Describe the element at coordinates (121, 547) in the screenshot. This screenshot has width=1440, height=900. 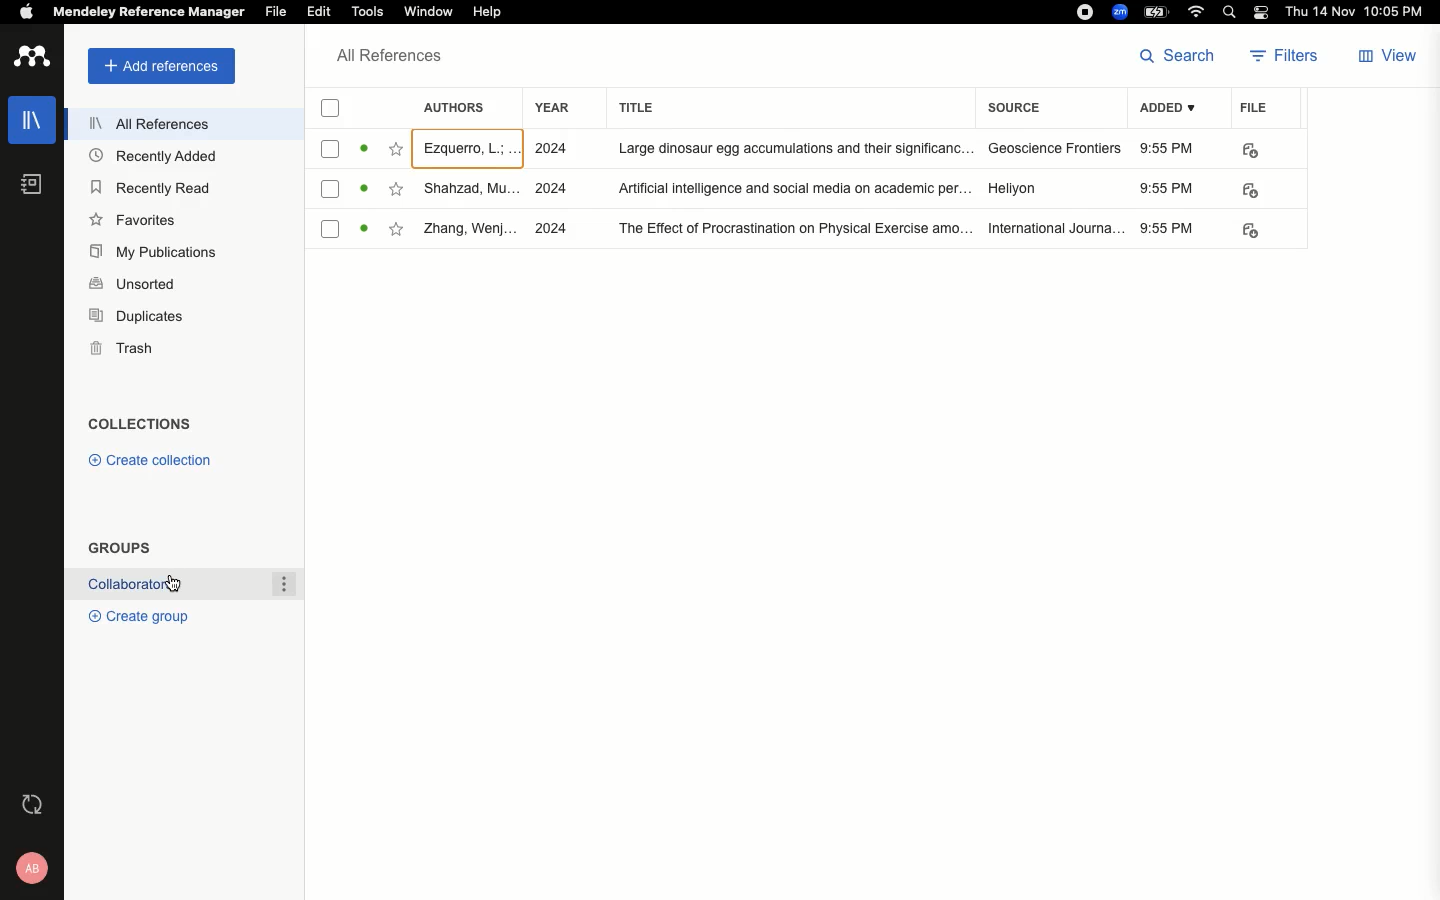
I see `Groups` at that location.